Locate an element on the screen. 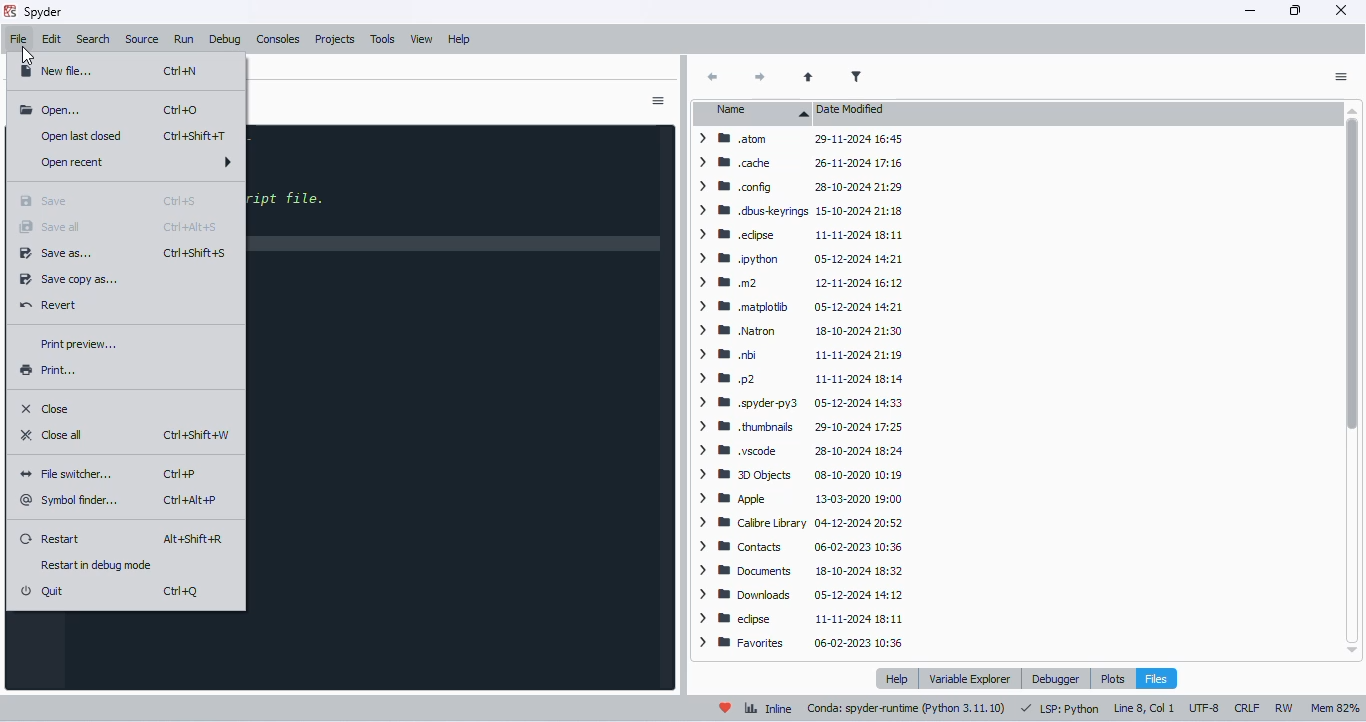 This screenshot has height=722, width=1366. Mem is located at coordinates (1333, 706).